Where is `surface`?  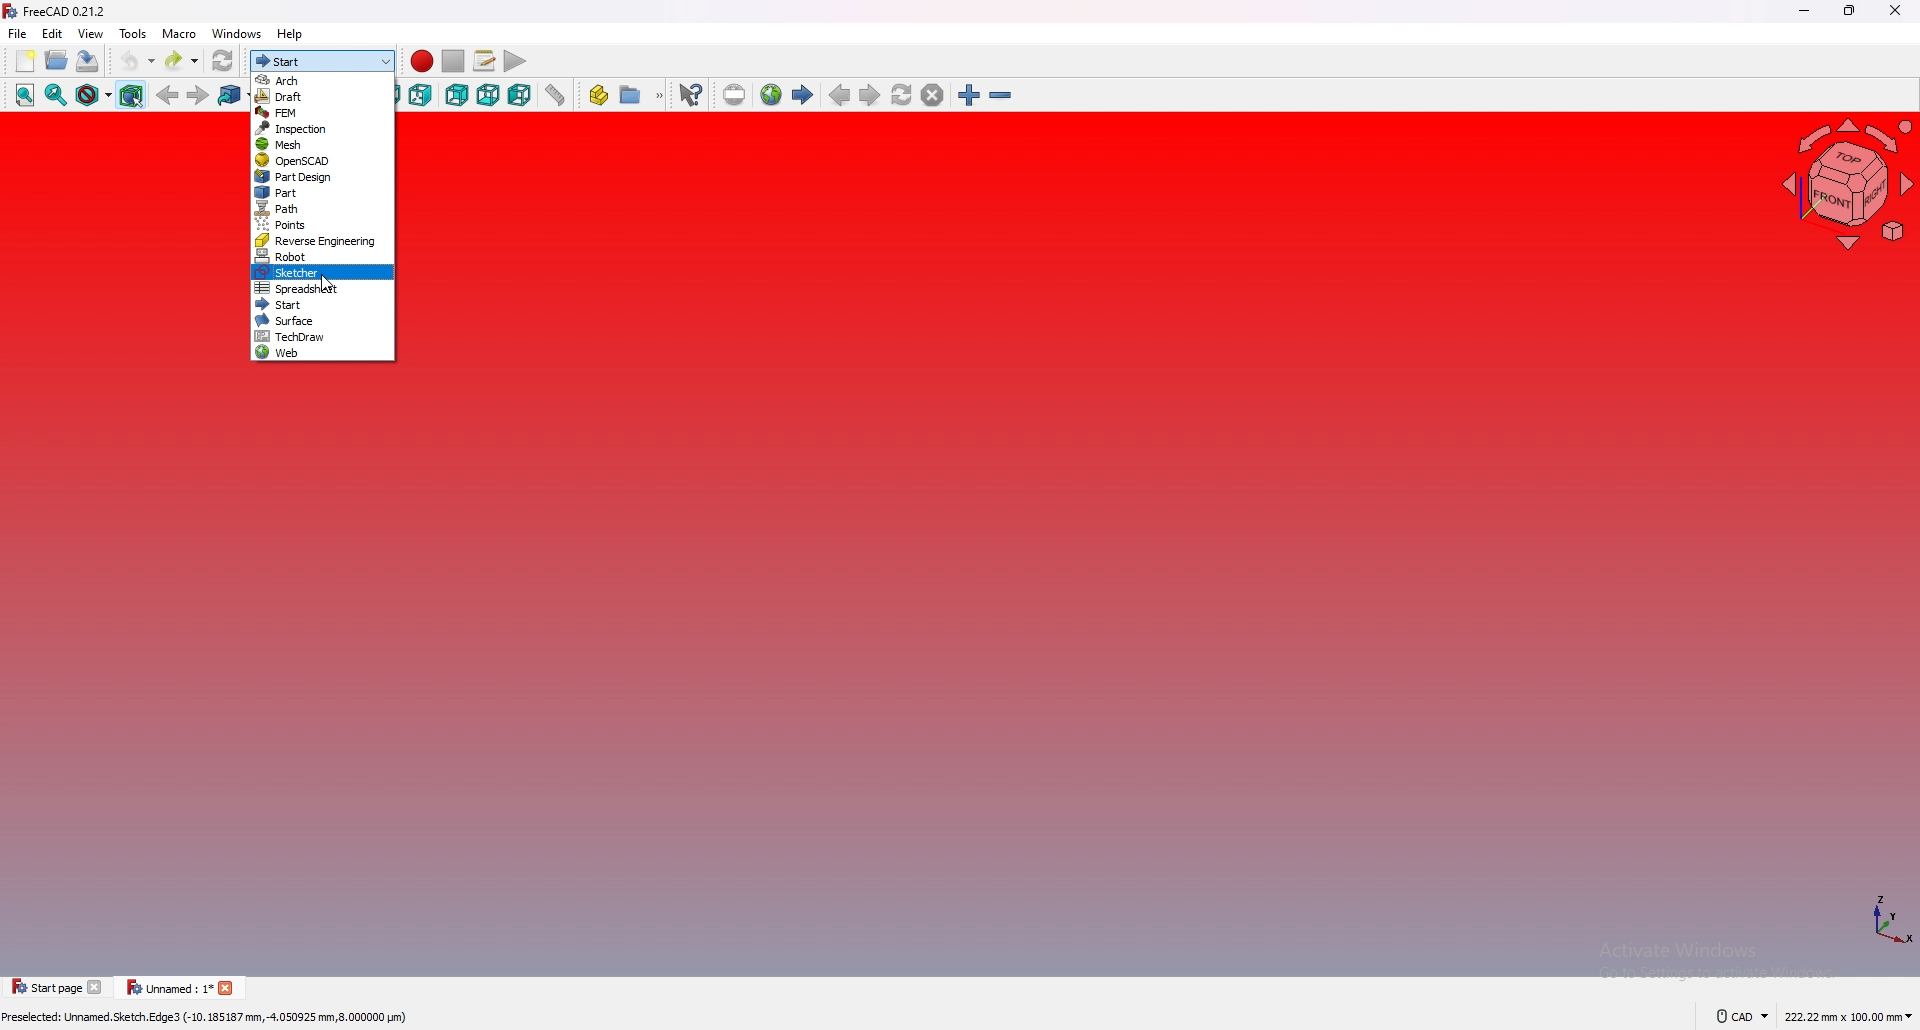
surface is located at coordinates (322, 320).